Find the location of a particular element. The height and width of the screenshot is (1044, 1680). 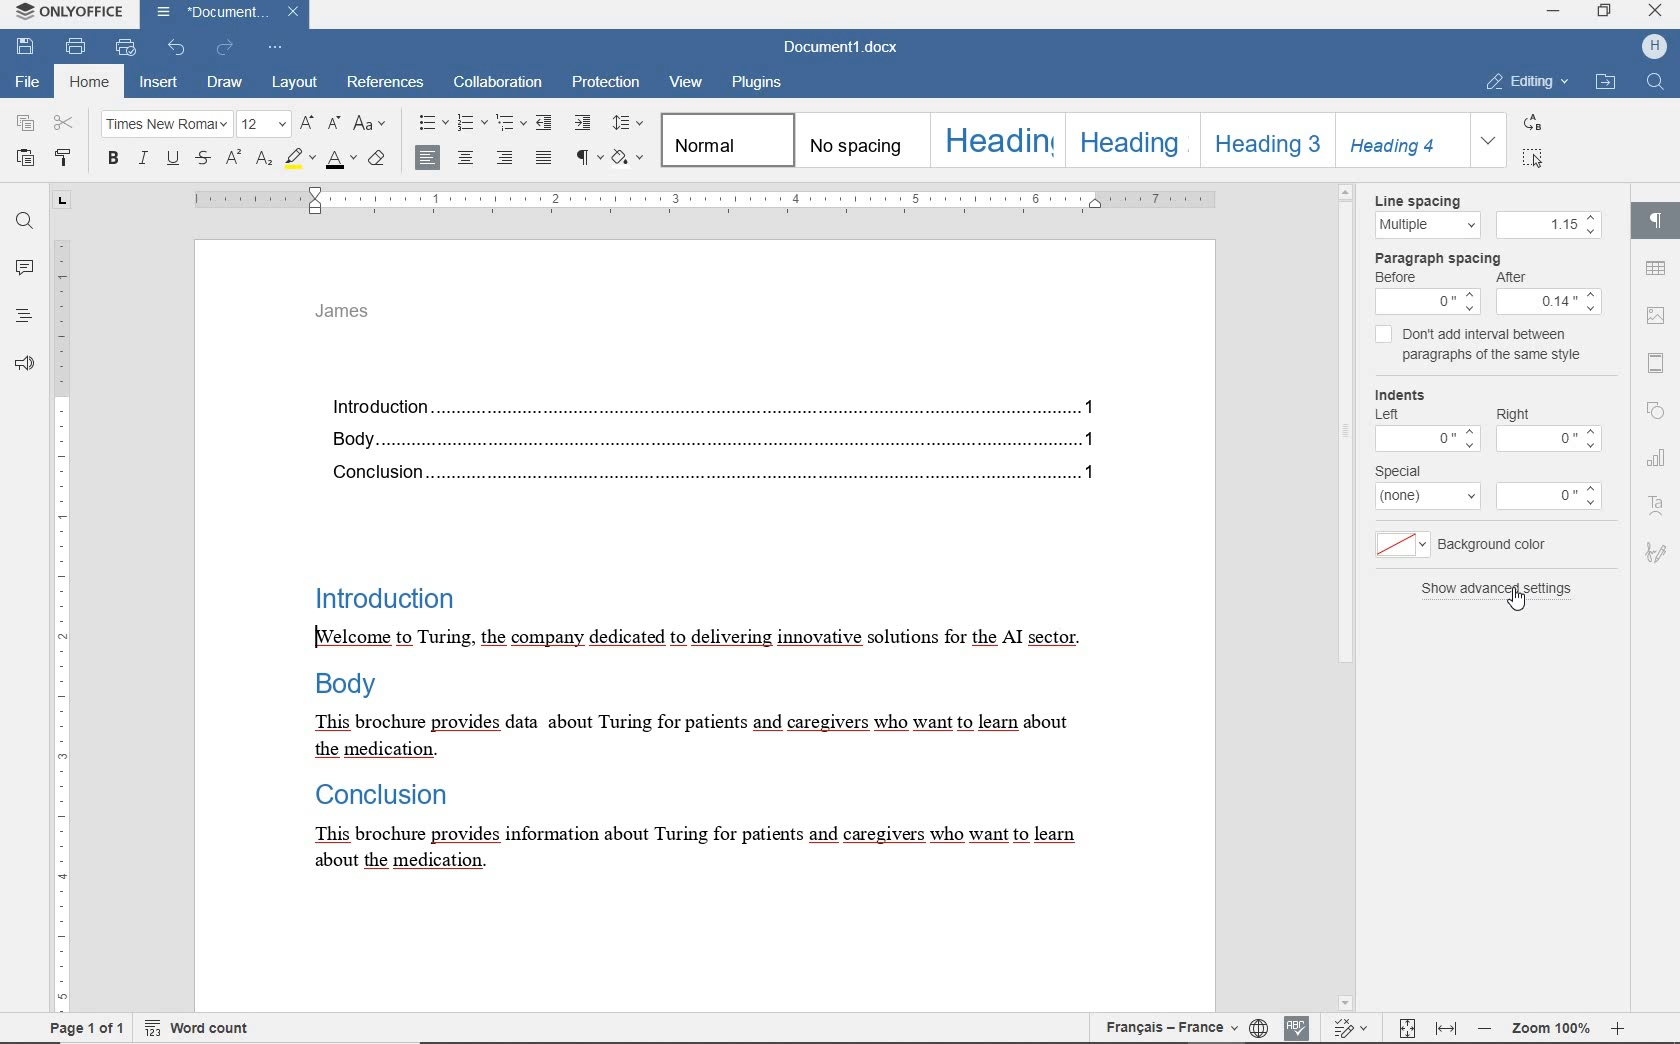

Introduction is located at coordinates (422, 599).